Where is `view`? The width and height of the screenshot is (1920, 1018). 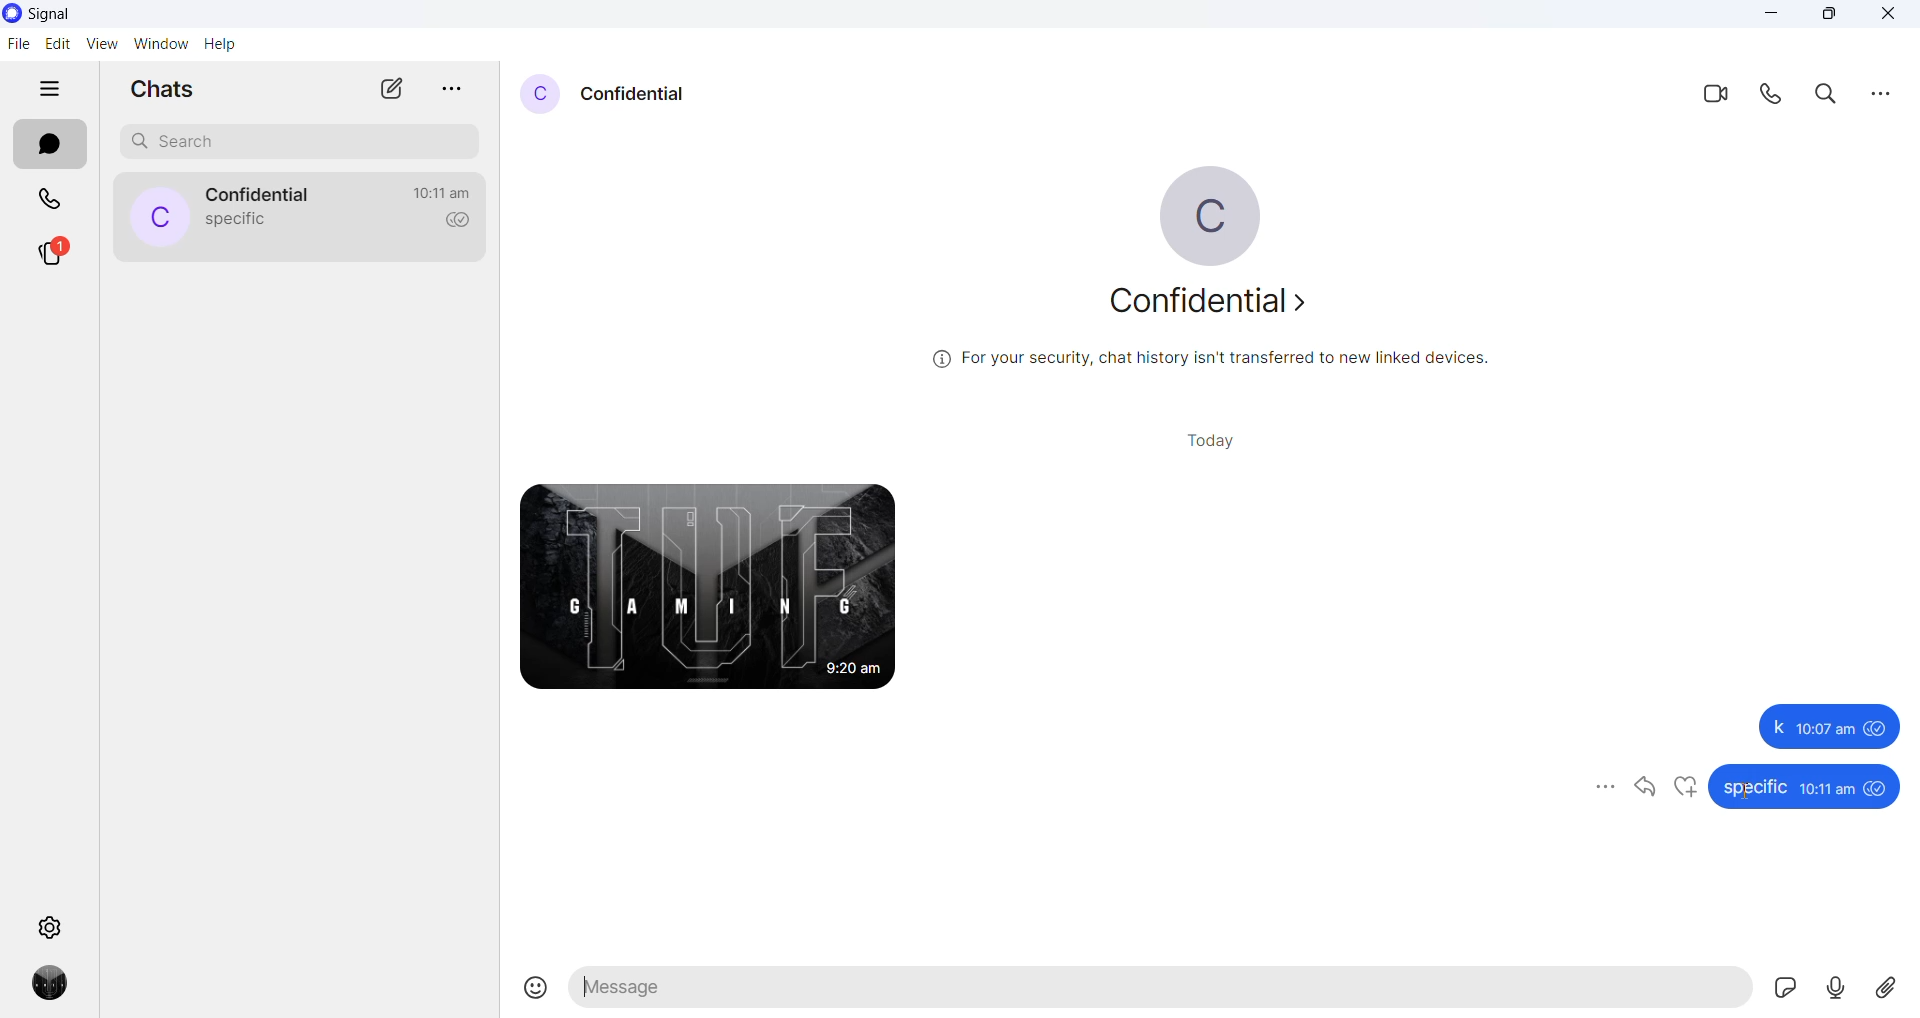
view is located at coordinates (103, 44).